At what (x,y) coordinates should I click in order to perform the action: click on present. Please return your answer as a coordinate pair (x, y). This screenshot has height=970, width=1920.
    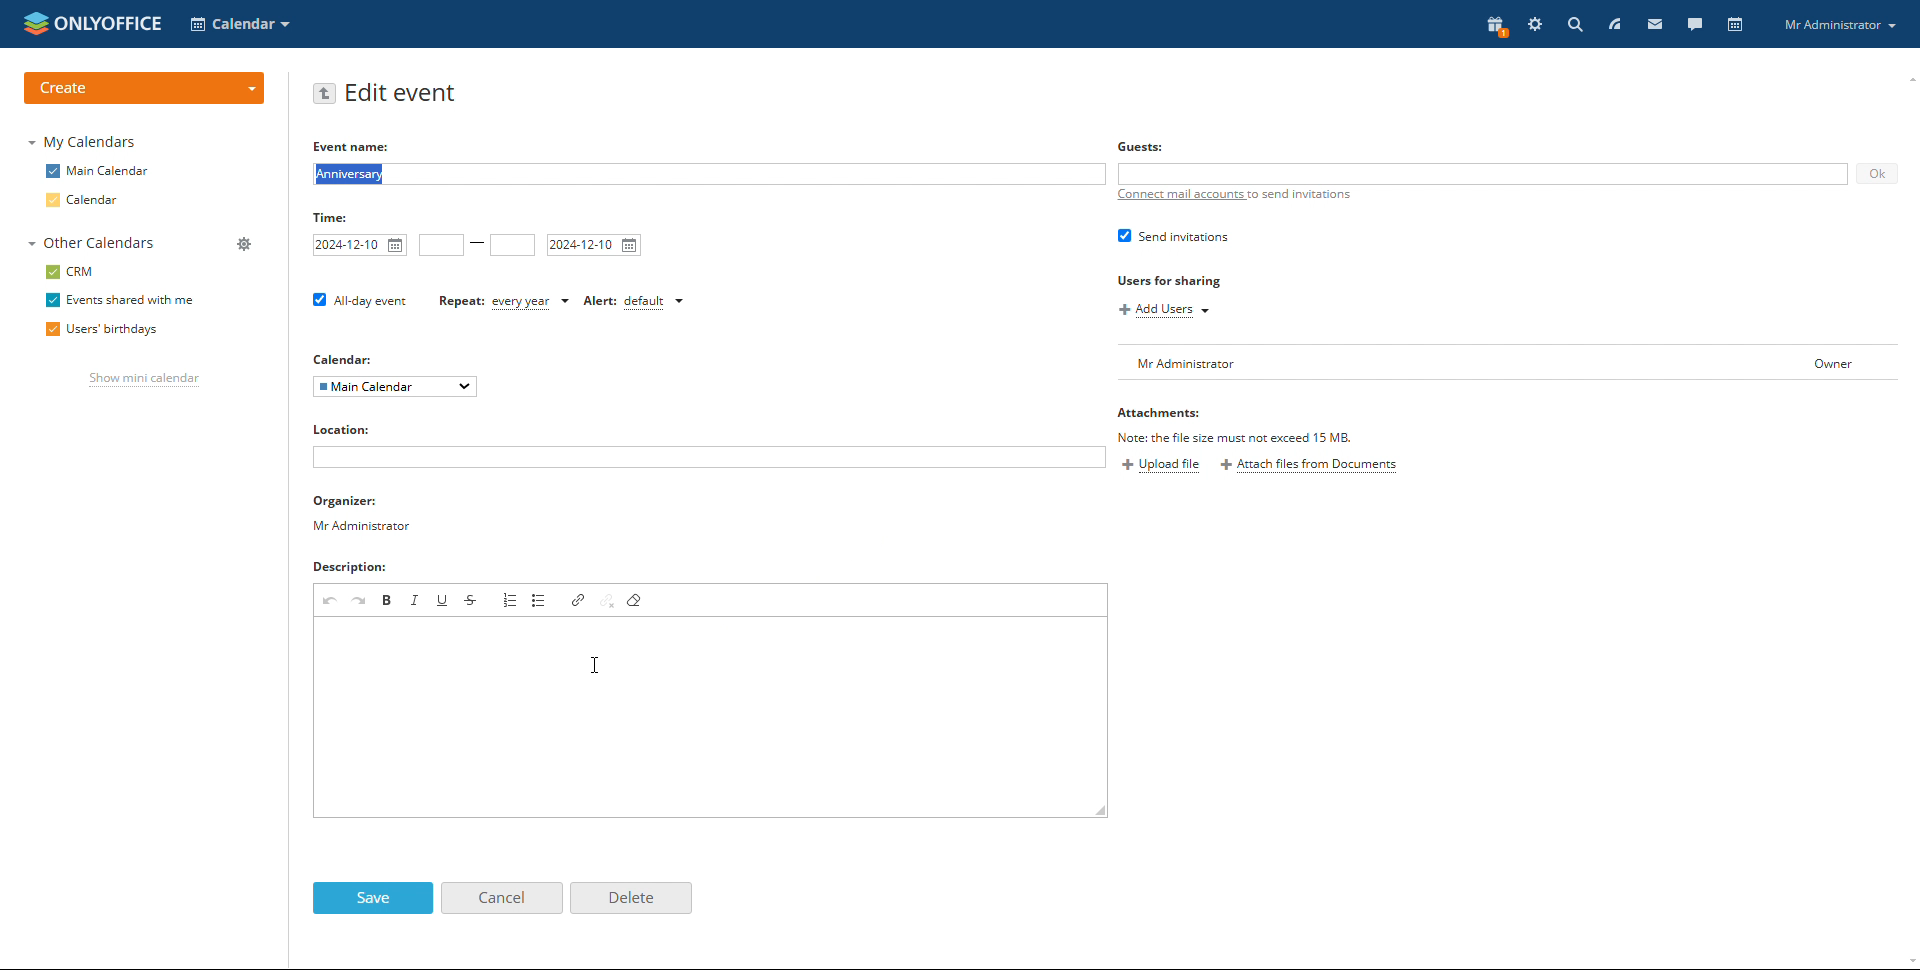
    Looking at the image, I should click on (1493, 27).